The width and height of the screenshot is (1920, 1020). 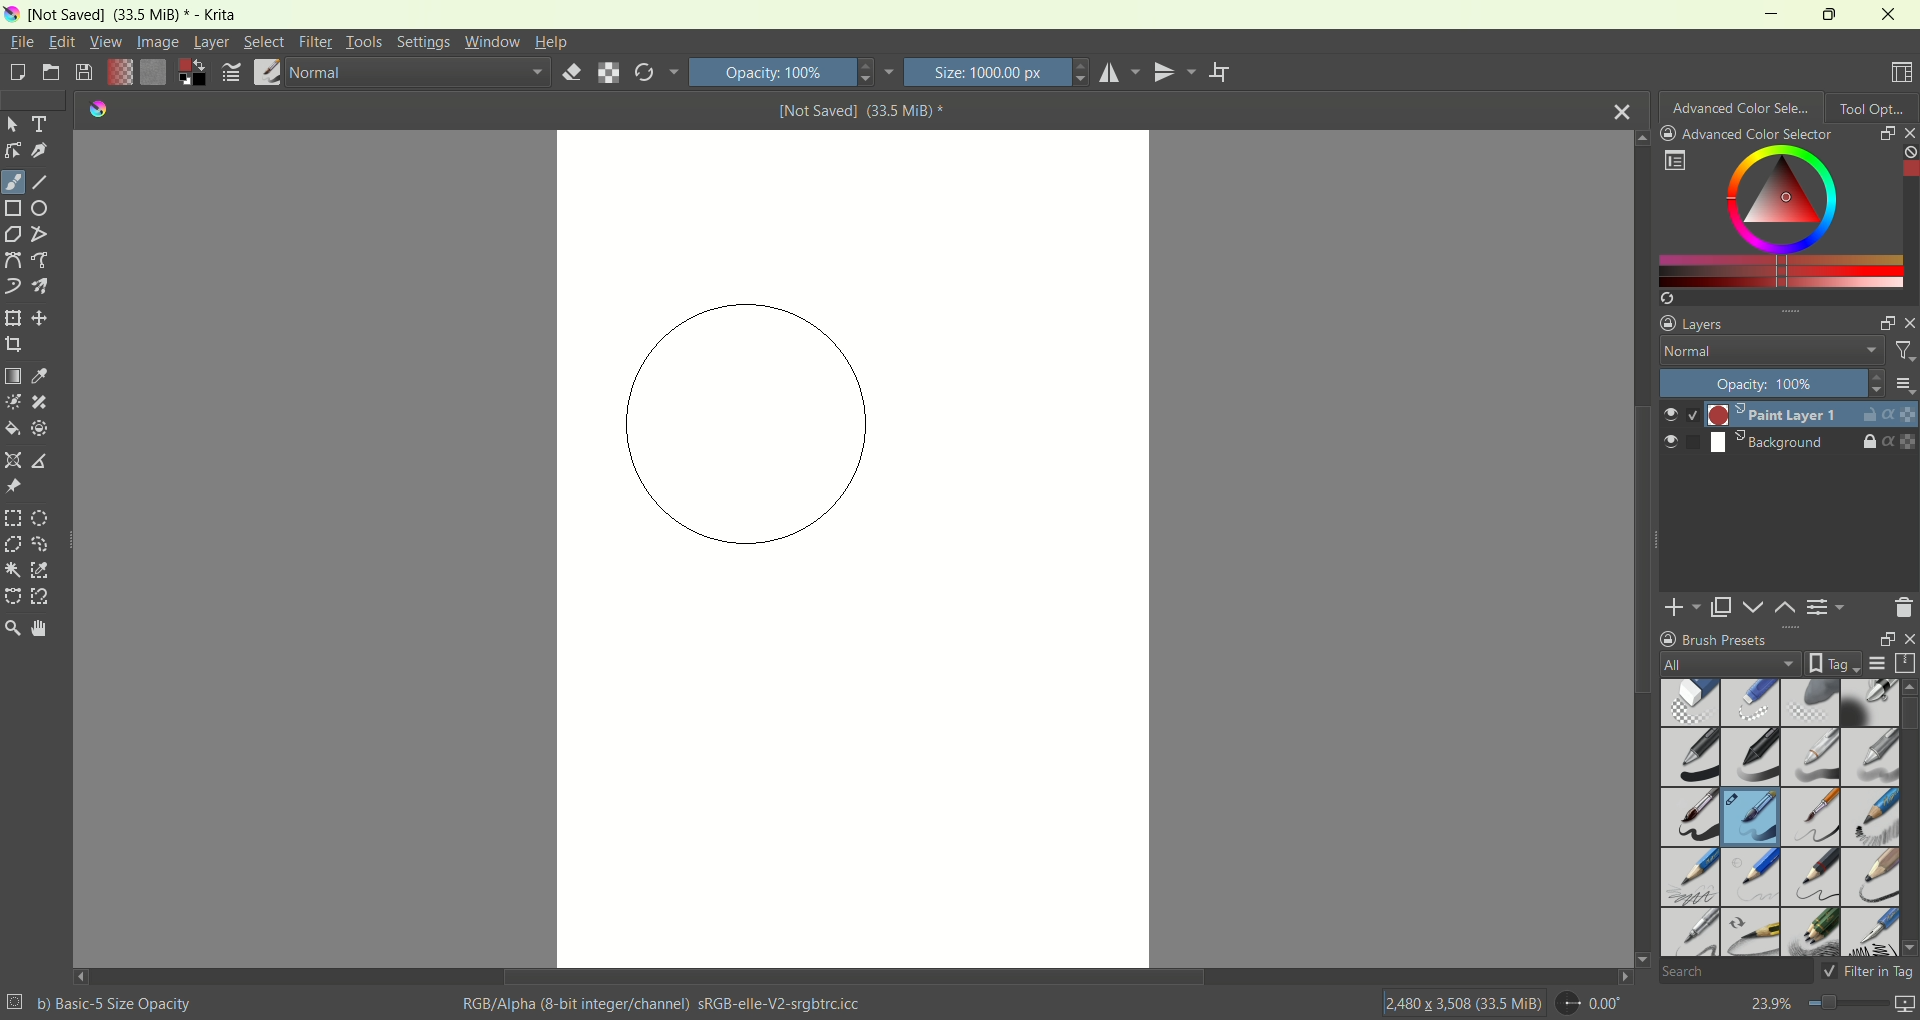 What do you see at coordinates (1877, 664) in the screenshot?
I see `display` at bounding box center [1877, 664].